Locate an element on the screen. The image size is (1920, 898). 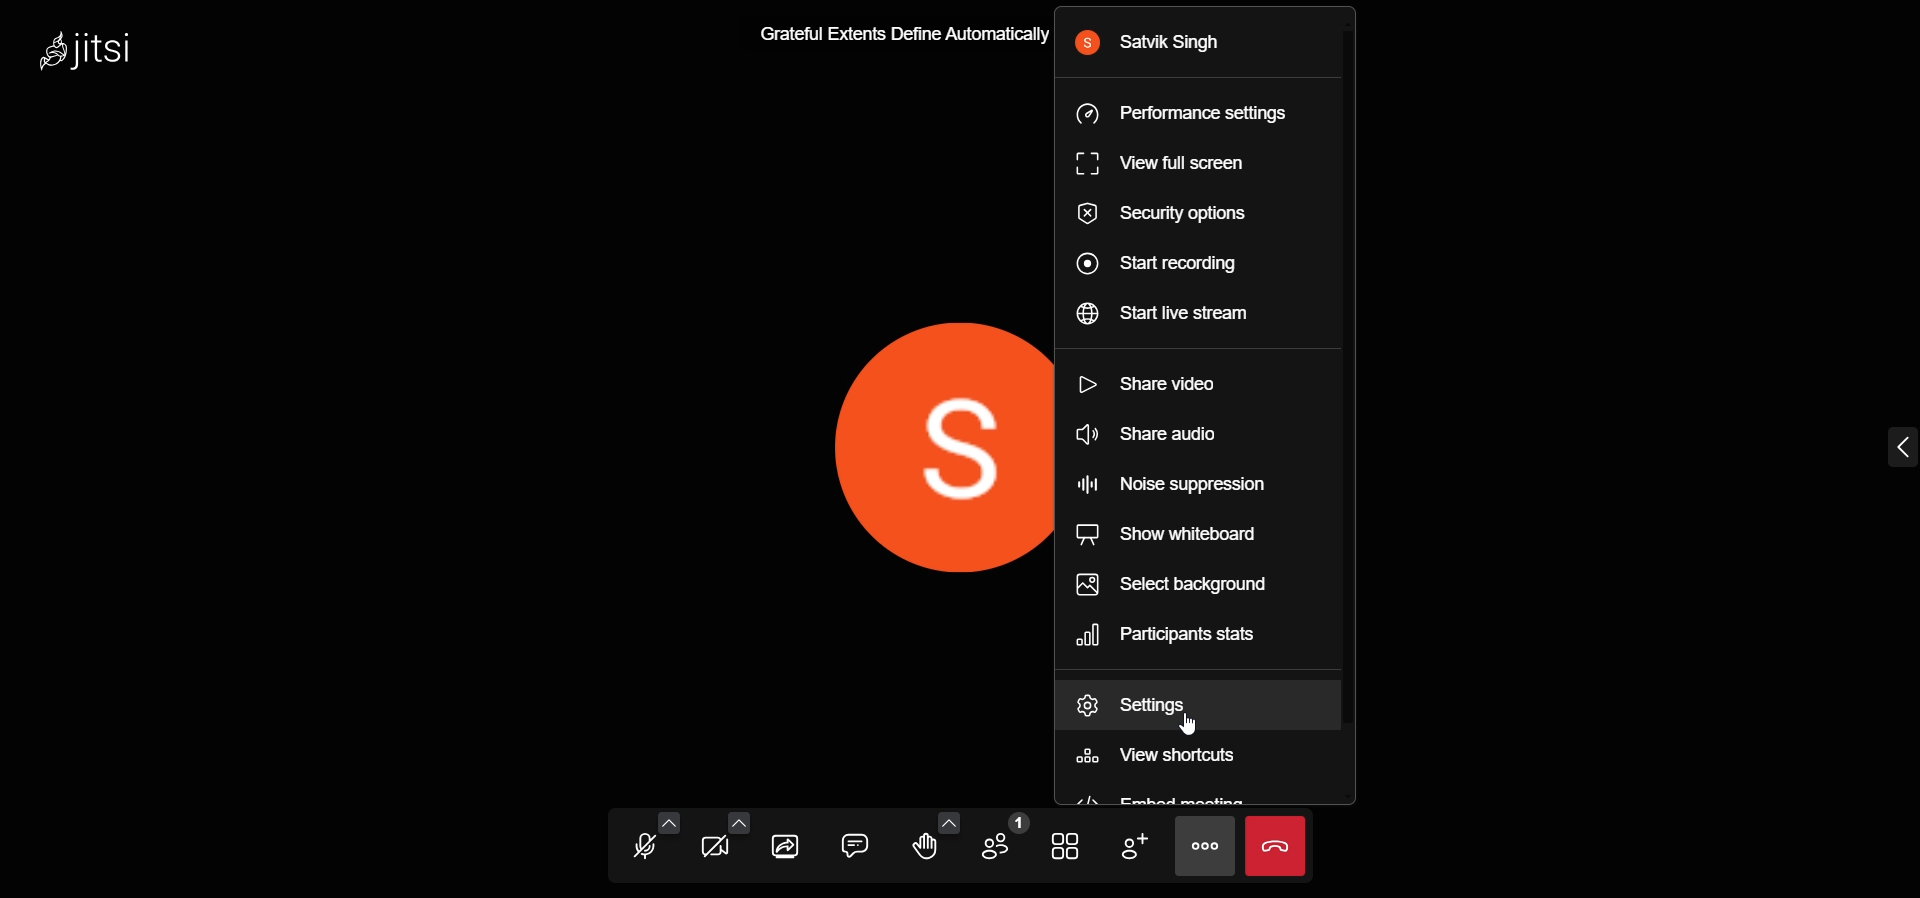
invite people is located at coordinates (1130, 843).